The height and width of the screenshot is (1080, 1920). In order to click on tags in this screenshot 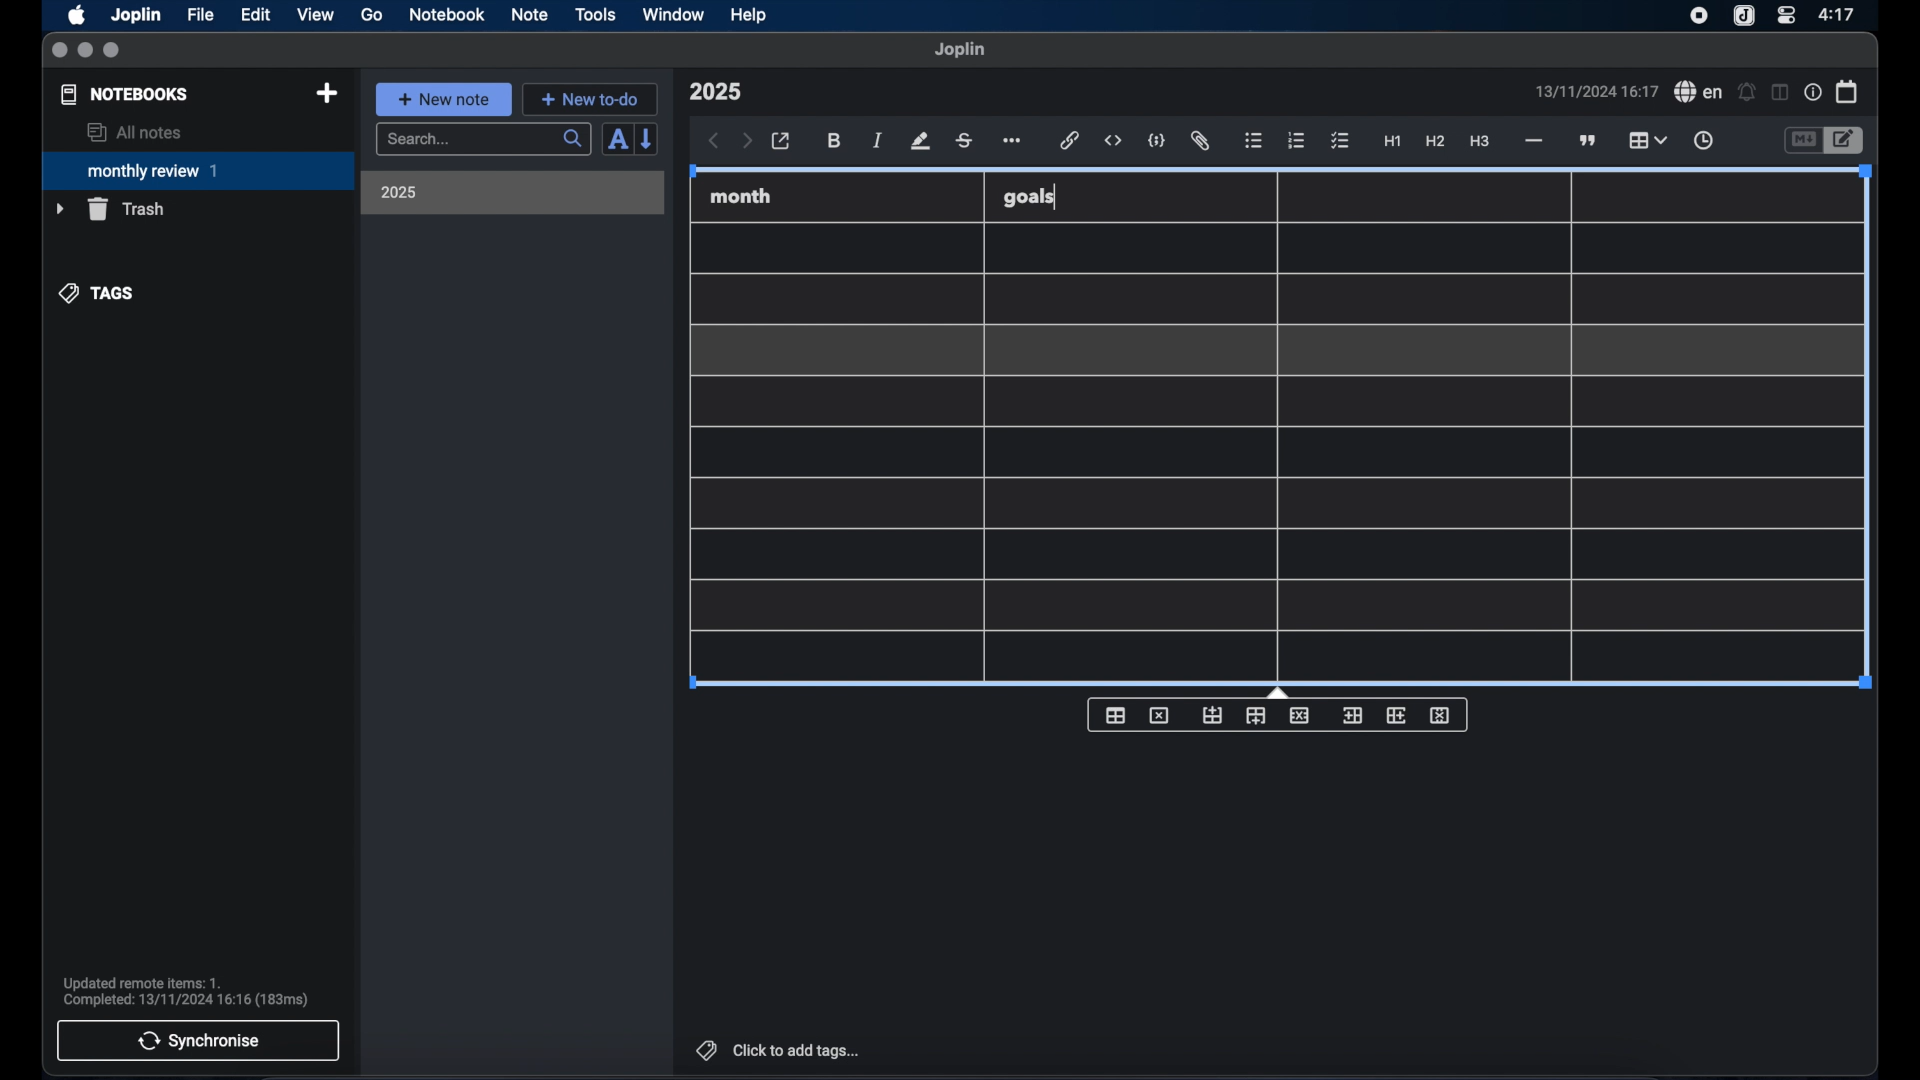, I will do `click(98, 293)`.